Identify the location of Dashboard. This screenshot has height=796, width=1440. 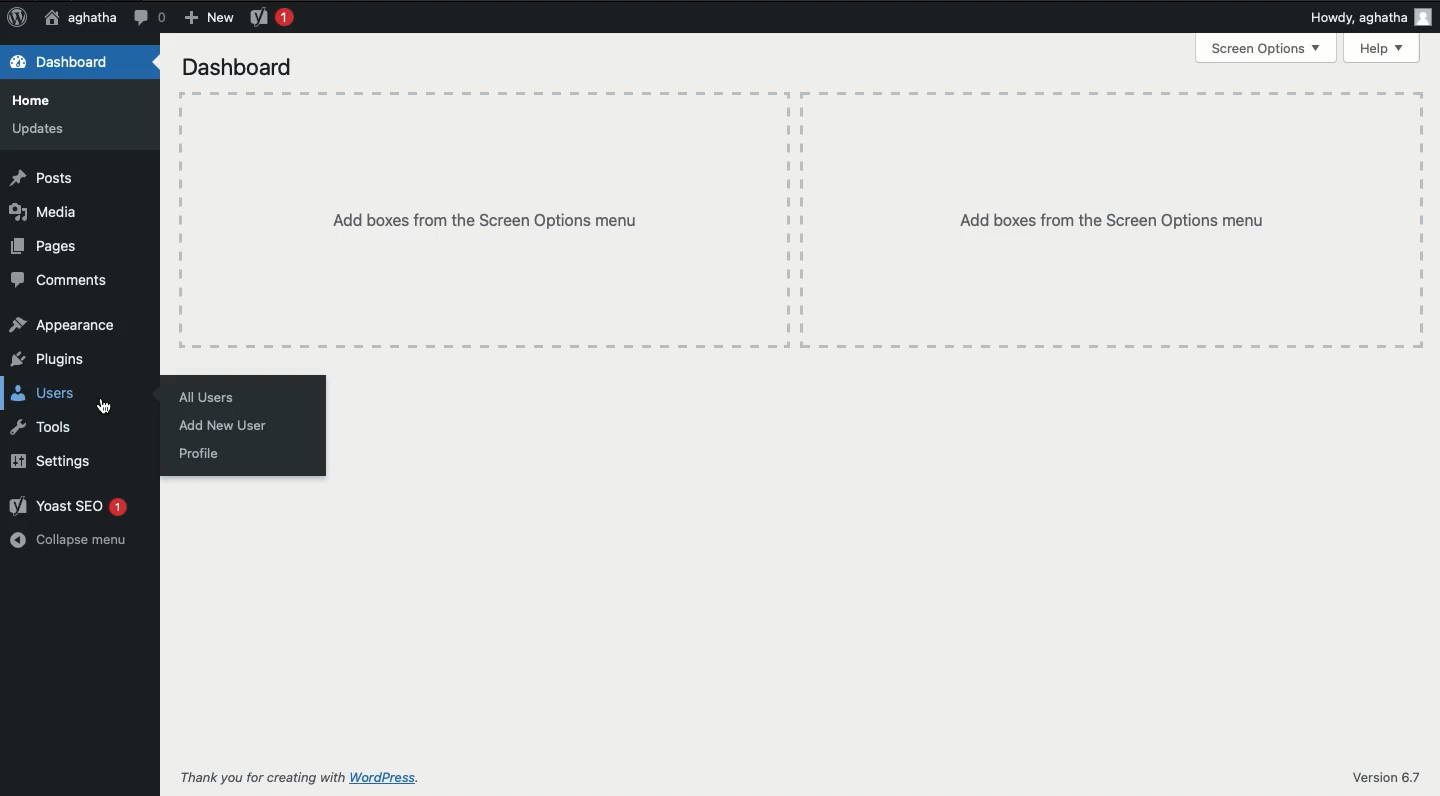
(238, 65).